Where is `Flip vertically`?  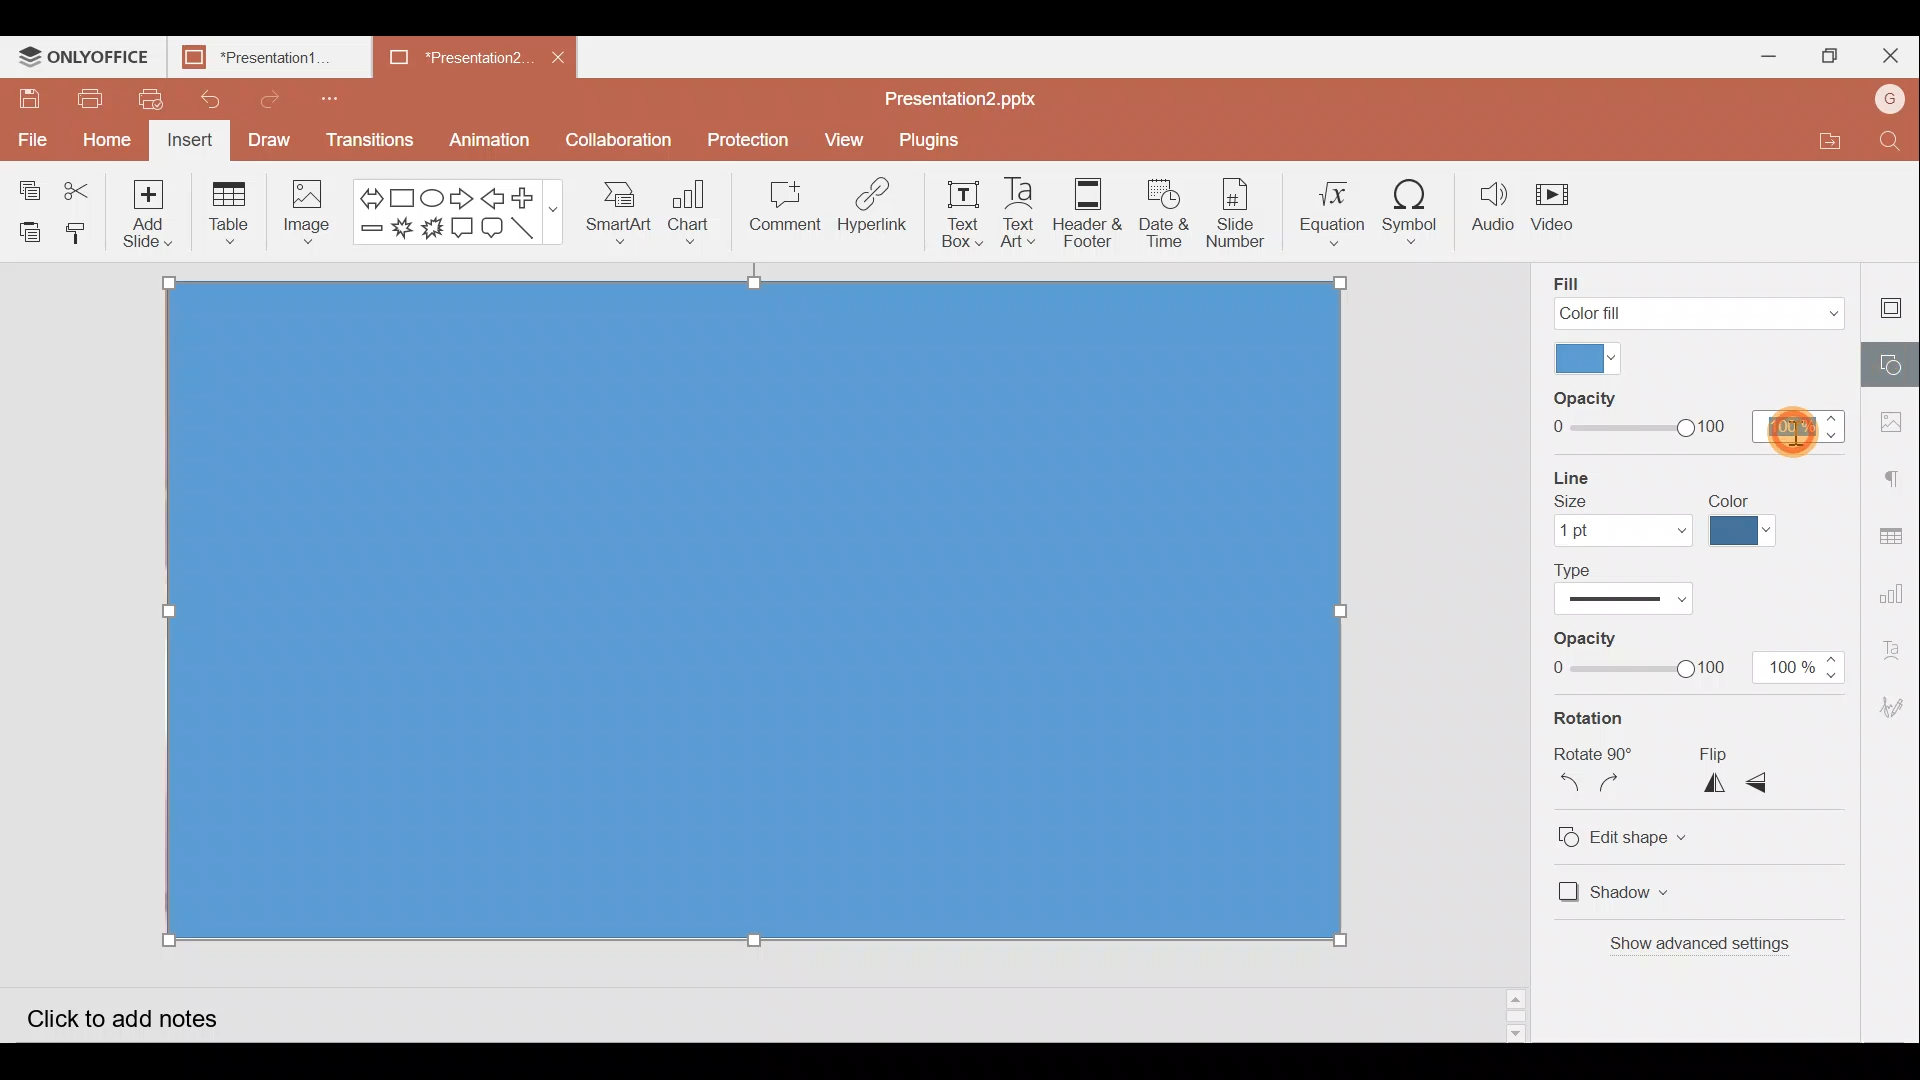 Flip vertically is located at coordinates (1769, 785).